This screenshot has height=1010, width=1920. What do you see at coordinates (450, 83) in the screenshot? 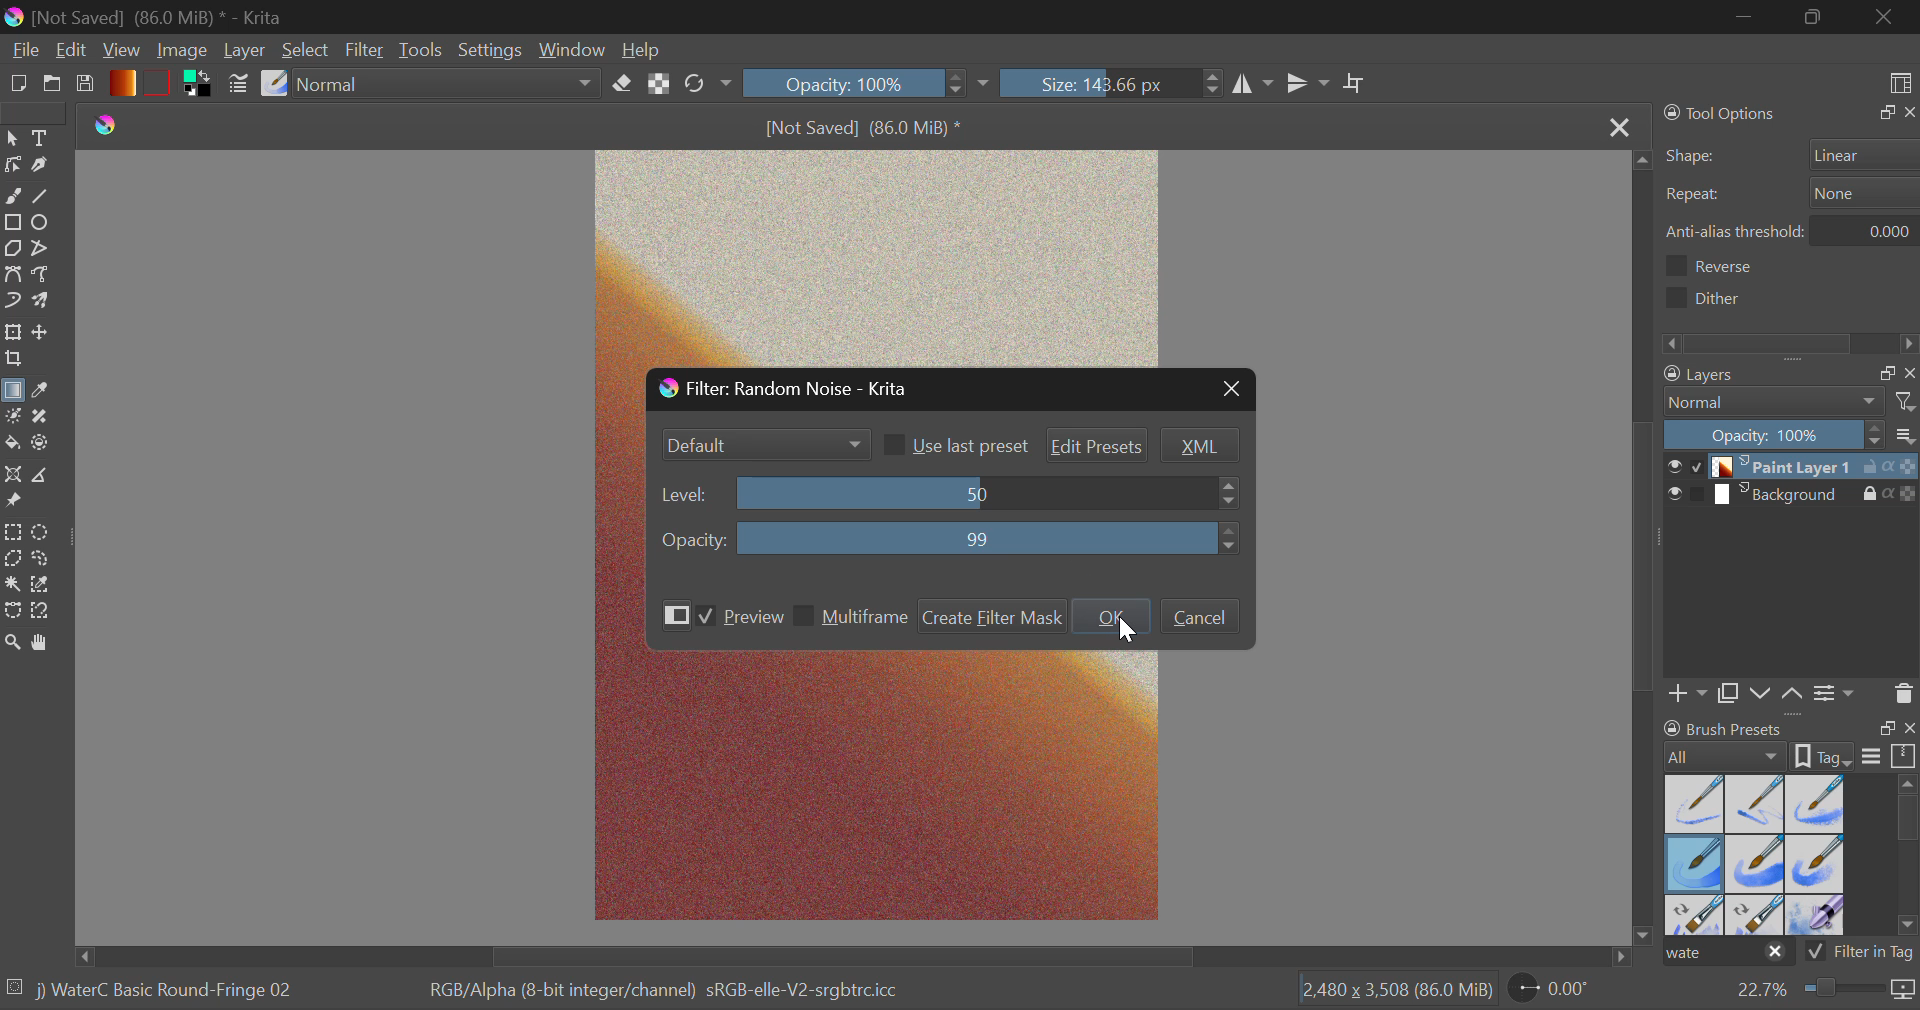
I see `Blending Mode` at bounding box center [450, 83].